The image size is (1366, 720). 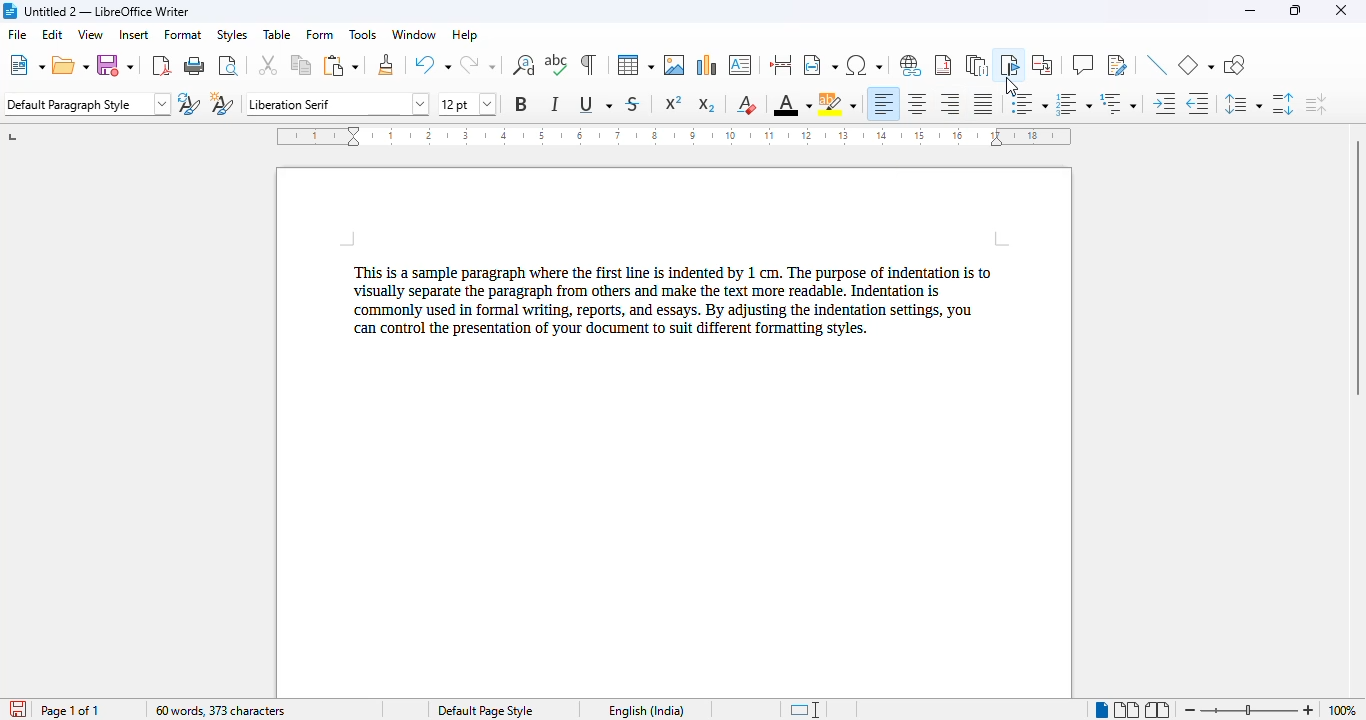 What do you see at coordinates (983, 104) in the screenshot?
I see `justified` at bounding box center [983, 104].